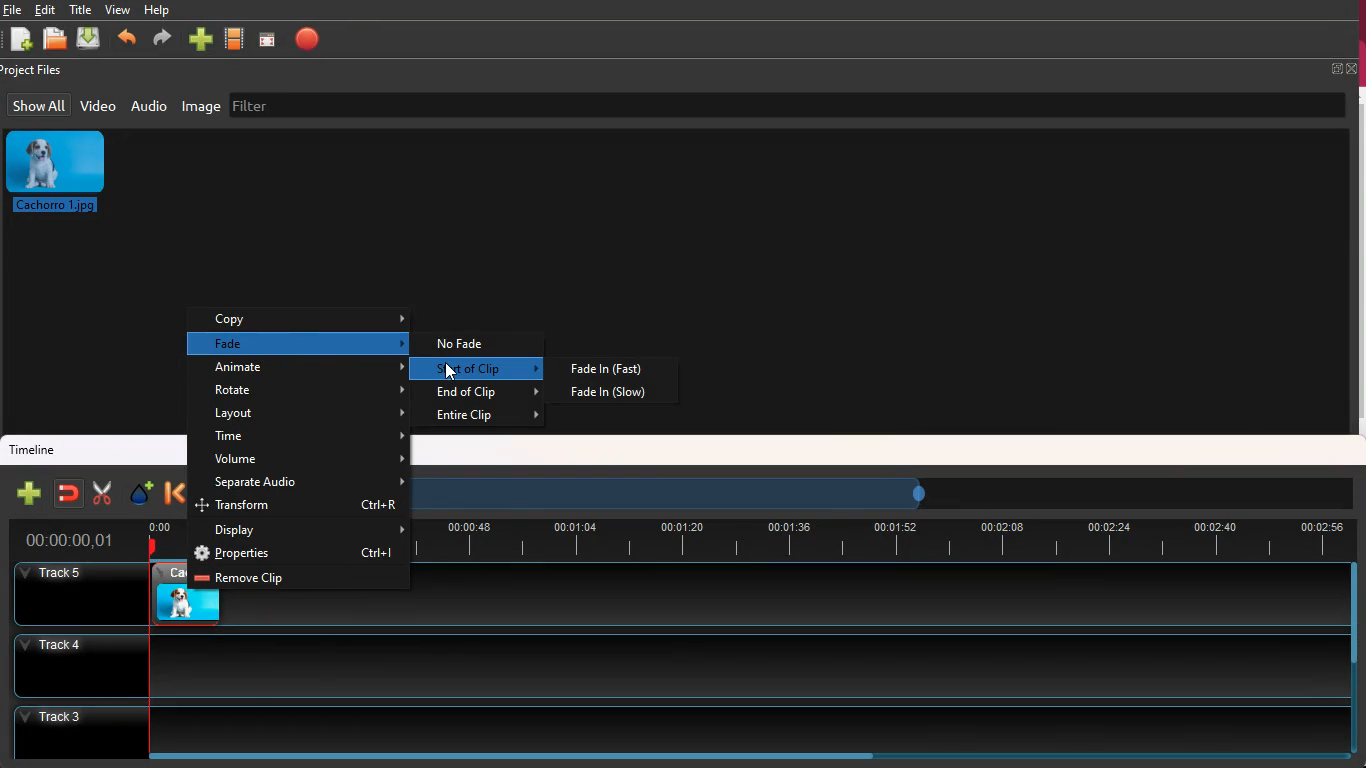 The image size is (1366, 768). Describe the element at coordinates (308, 530) in the screenshot. I see `display` at that location.